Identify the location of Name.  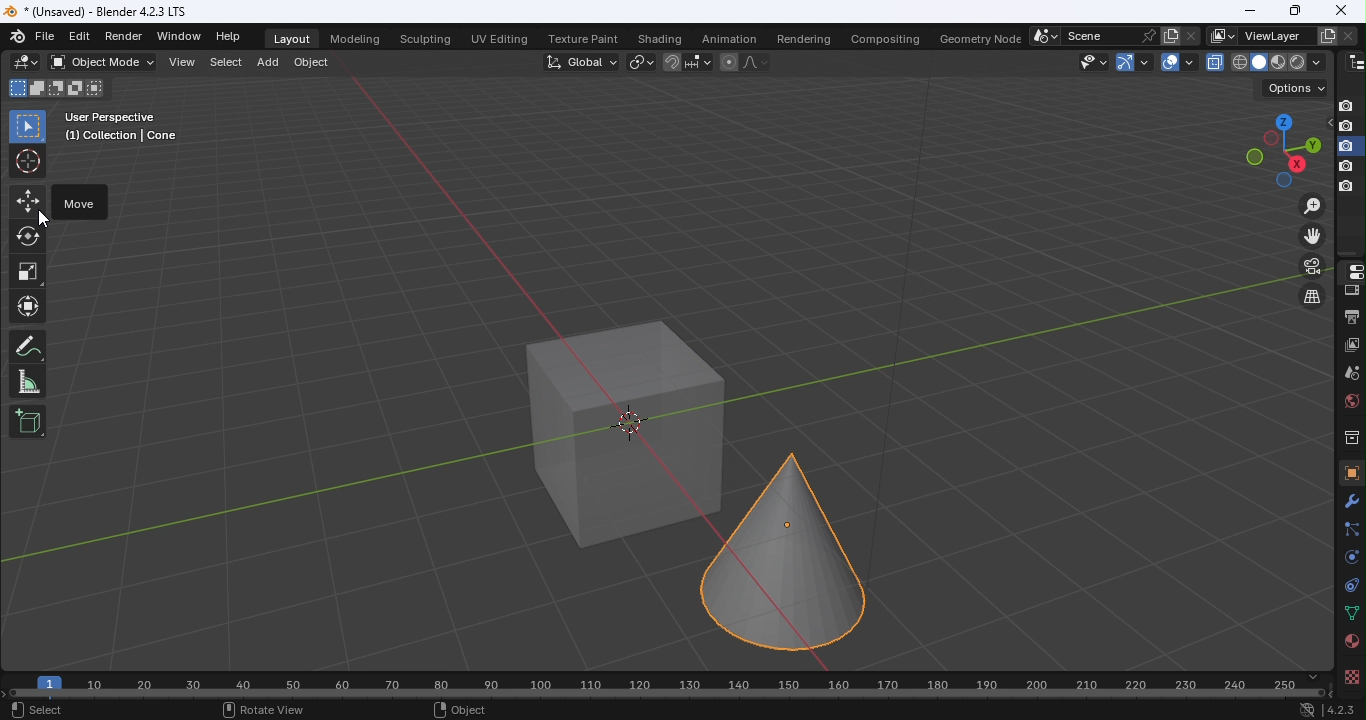
(1098, 35).